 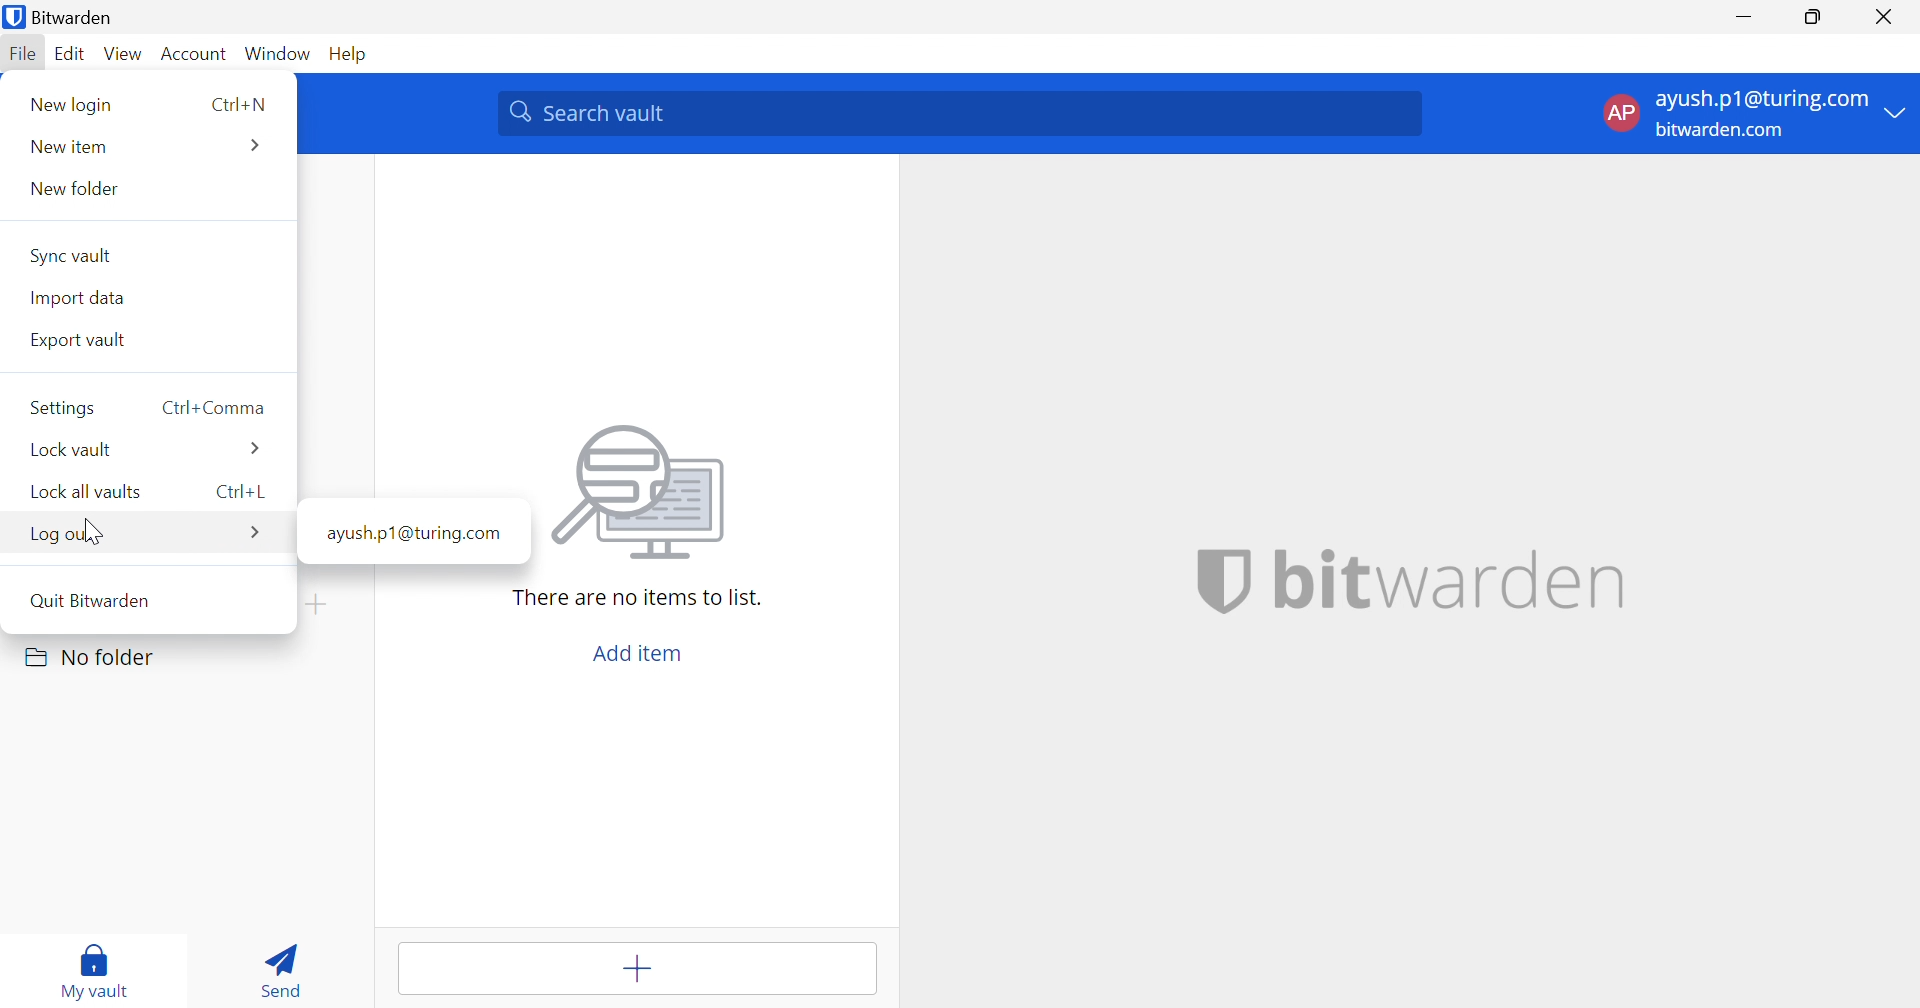 What do you see at coordinates (62, 534) in the screenshot?
I see `Log out` at bounding box center [62, 534].